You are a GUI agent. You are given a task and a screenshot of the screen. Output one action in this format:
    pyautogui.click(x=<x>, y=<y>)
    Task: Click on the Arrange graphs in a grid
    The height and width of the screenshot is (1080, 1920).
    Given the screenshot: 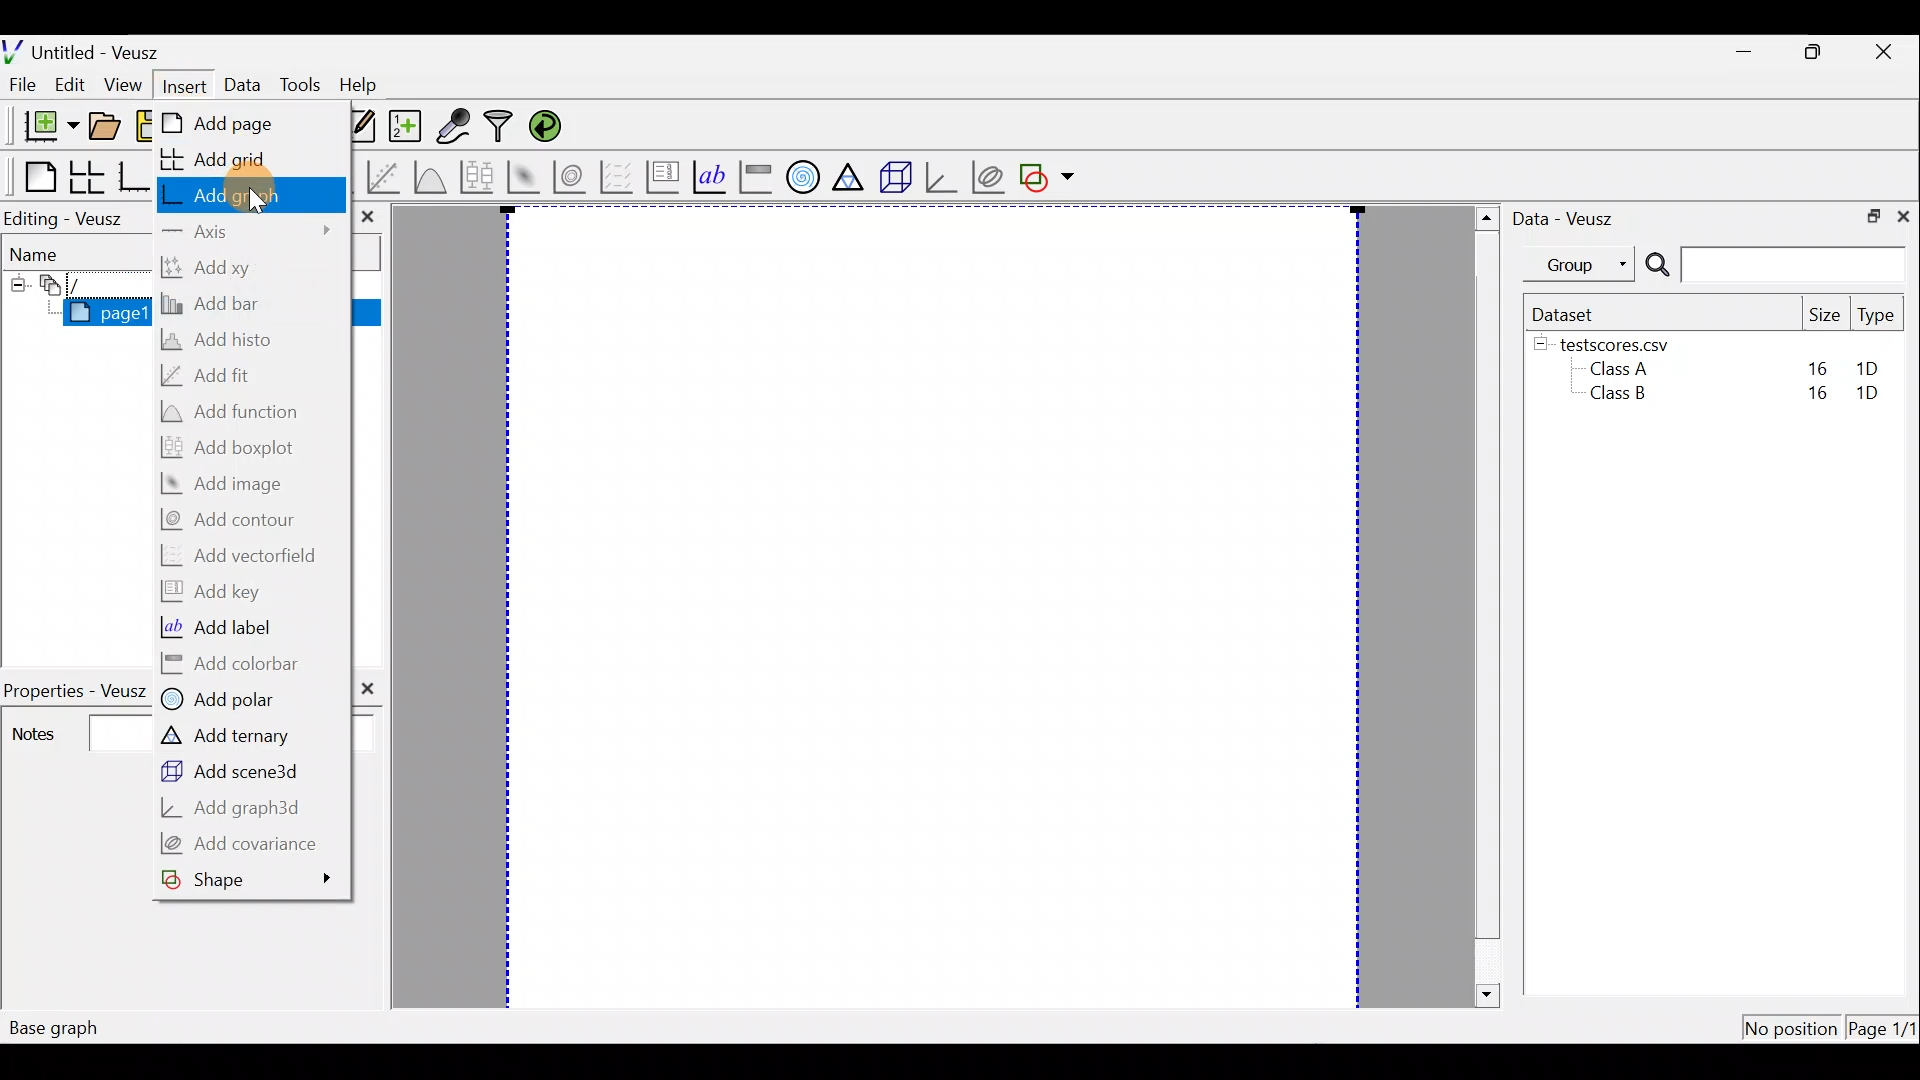 What is the action you would take?
    pyautogui.click(x=88, y=177)
    